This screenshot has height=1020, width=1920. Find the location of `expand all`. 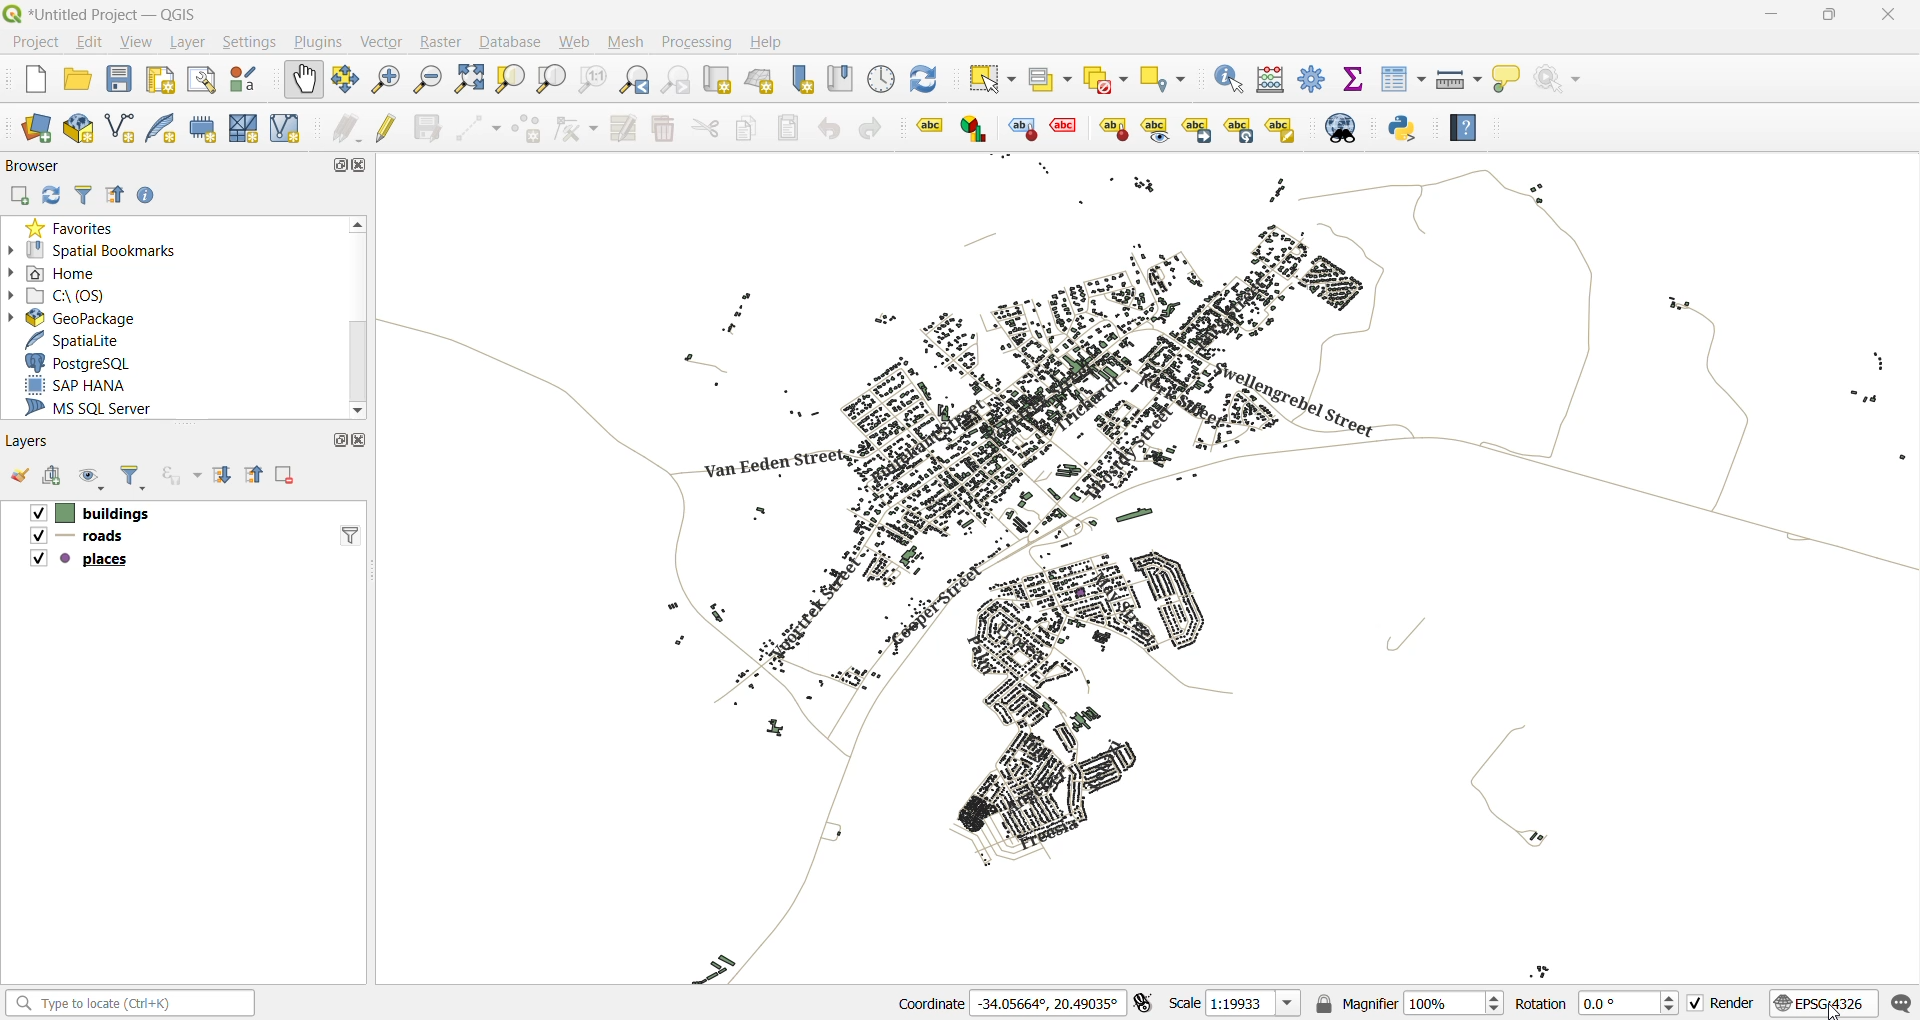

expand all is located at coordinates (222, 472).